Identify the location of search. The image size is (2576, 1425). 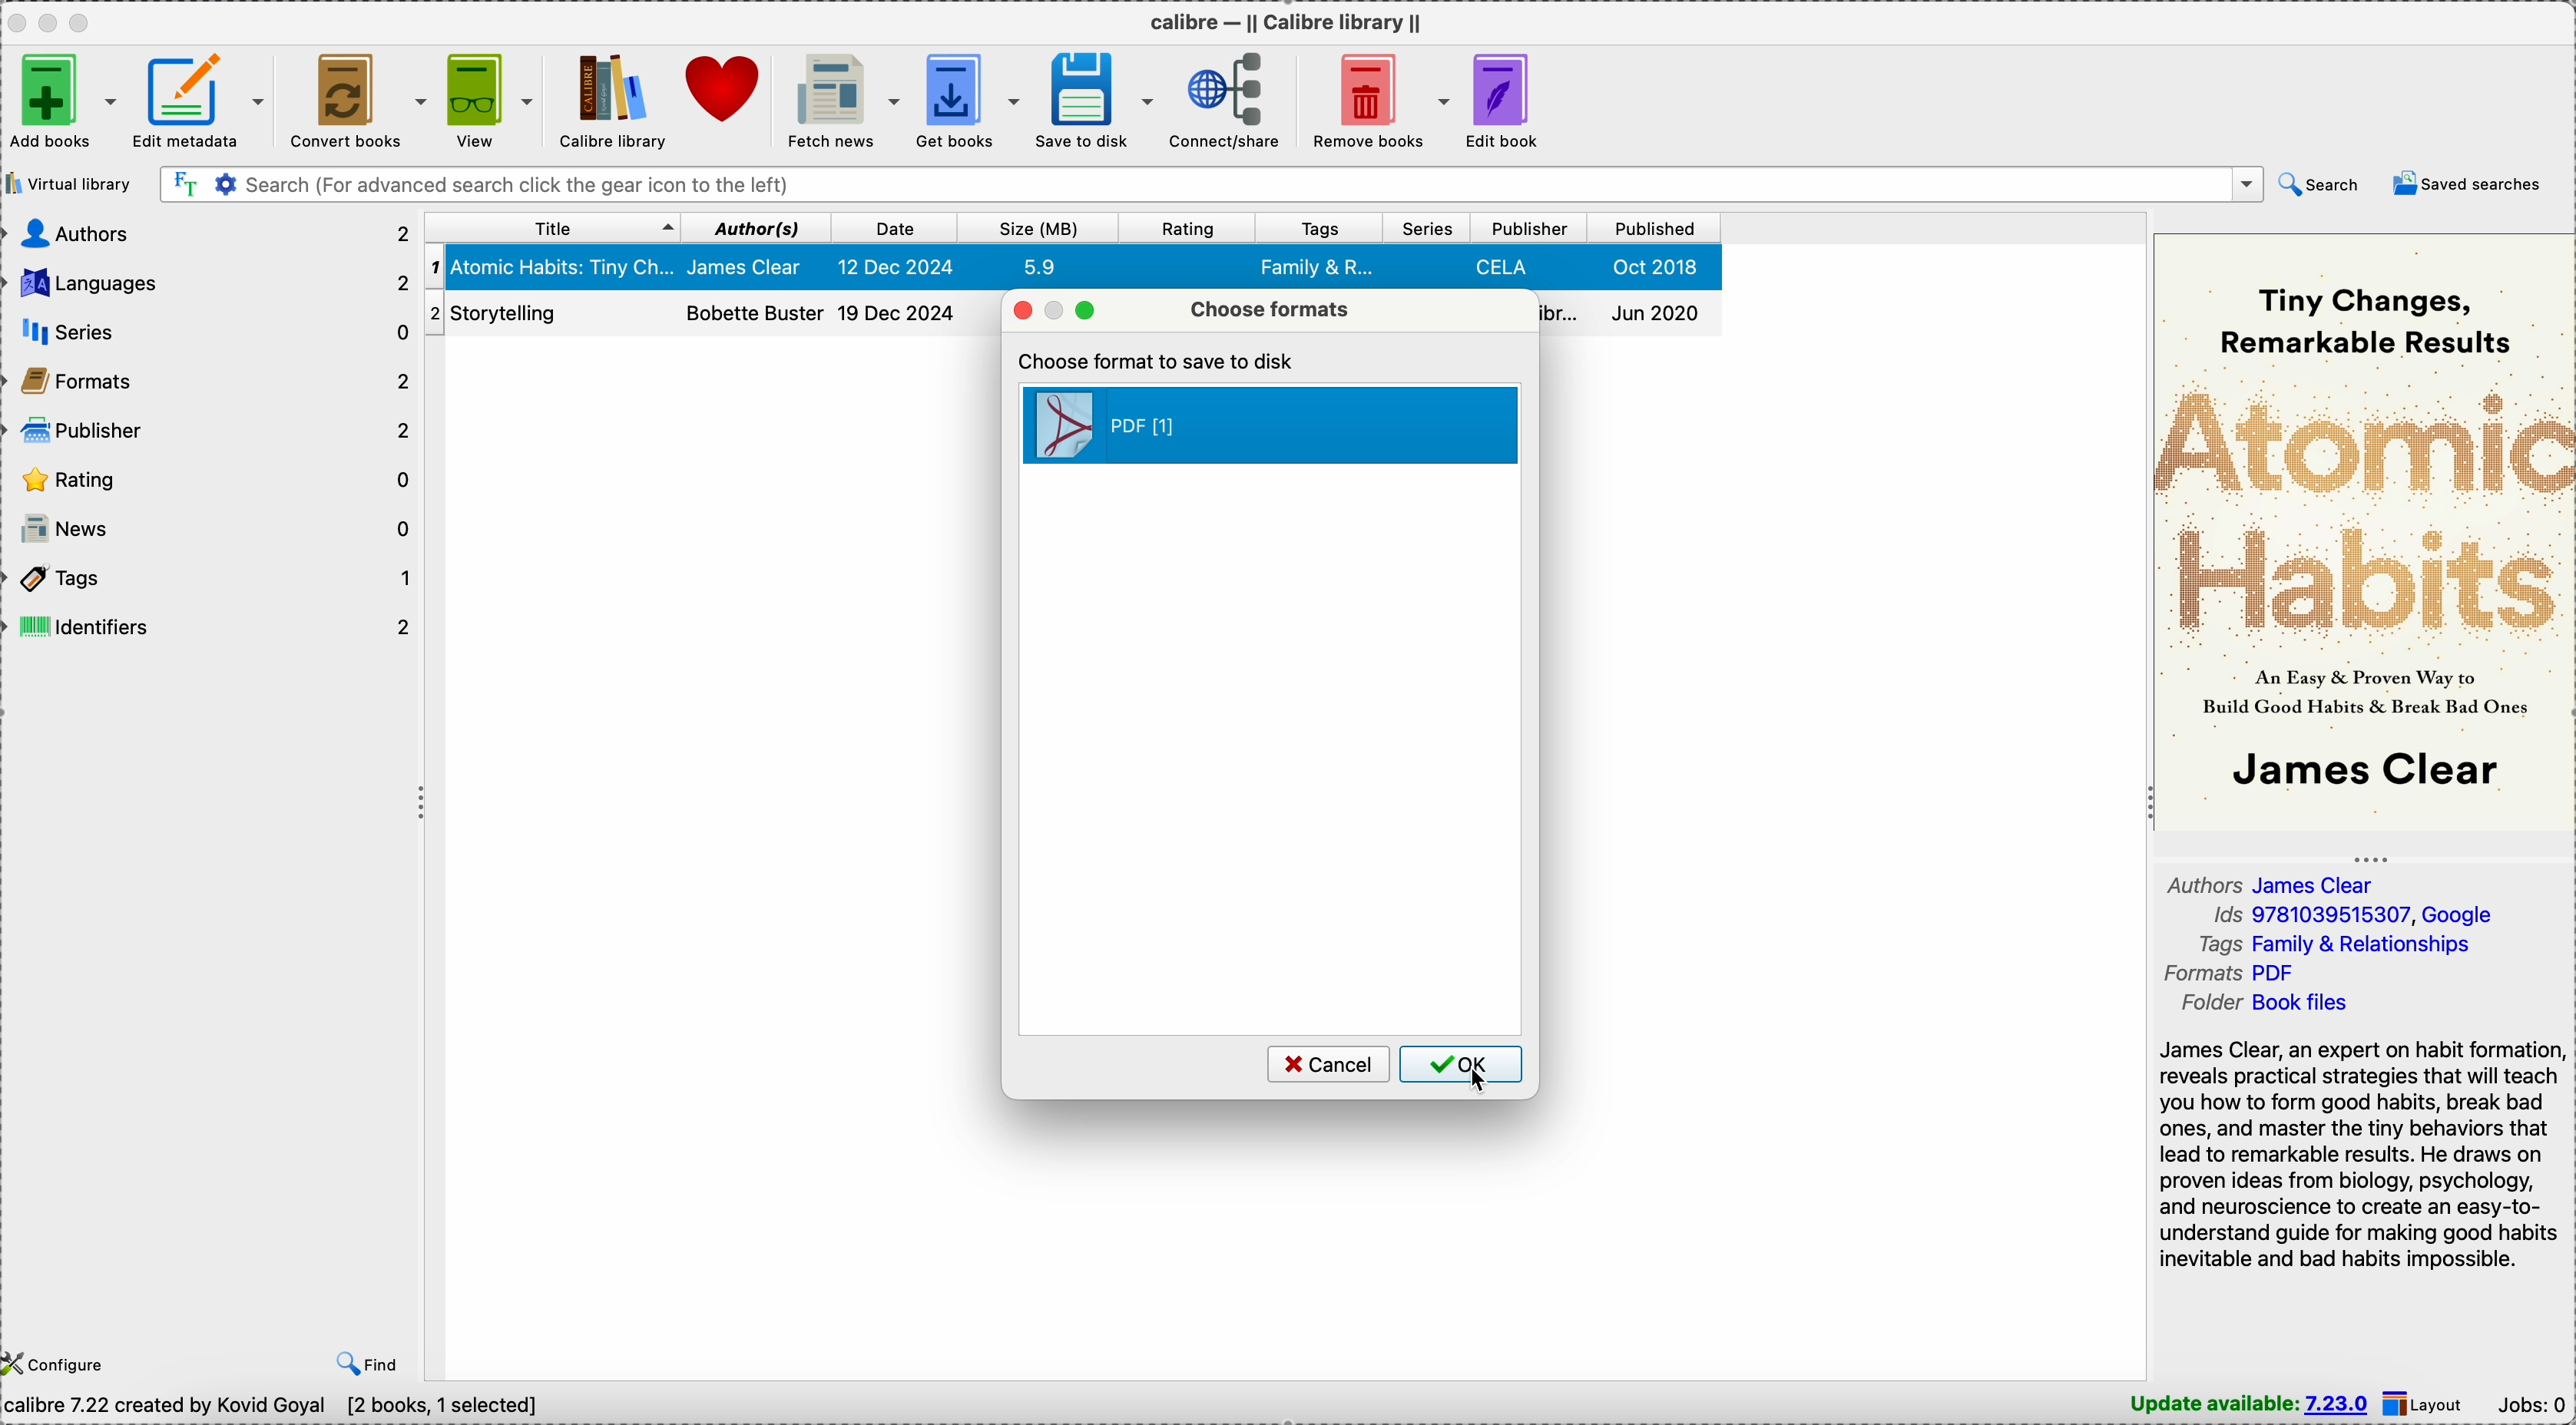
(2317, 184).